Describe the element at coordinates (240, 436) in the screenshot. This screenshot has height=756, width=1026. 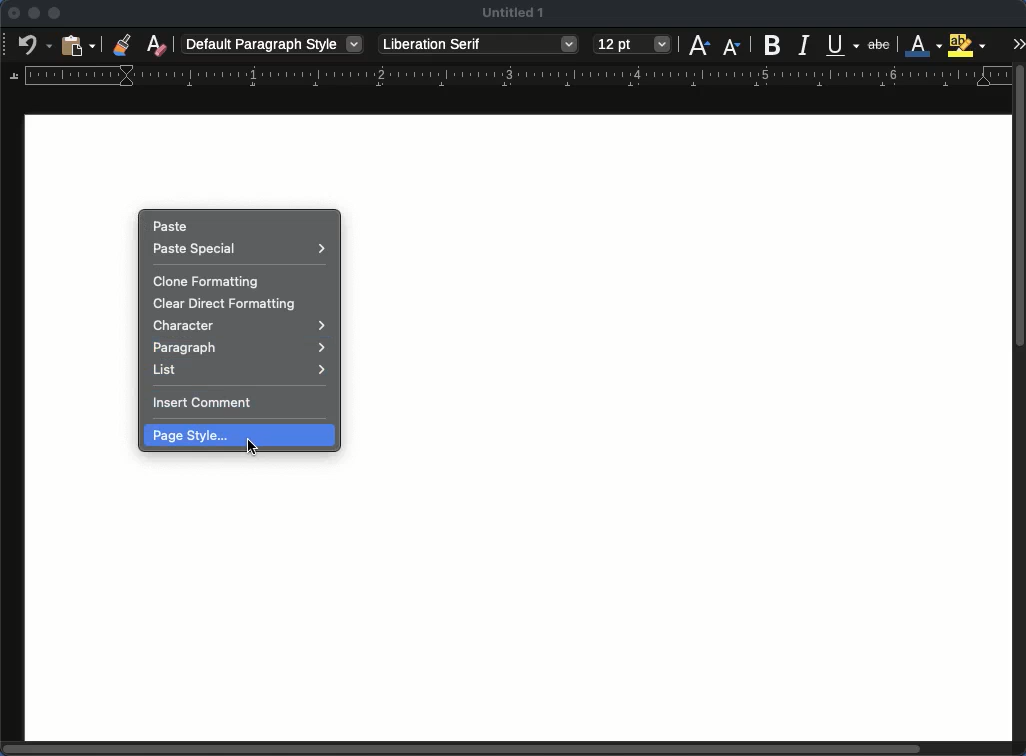
I see `page style` at that location.